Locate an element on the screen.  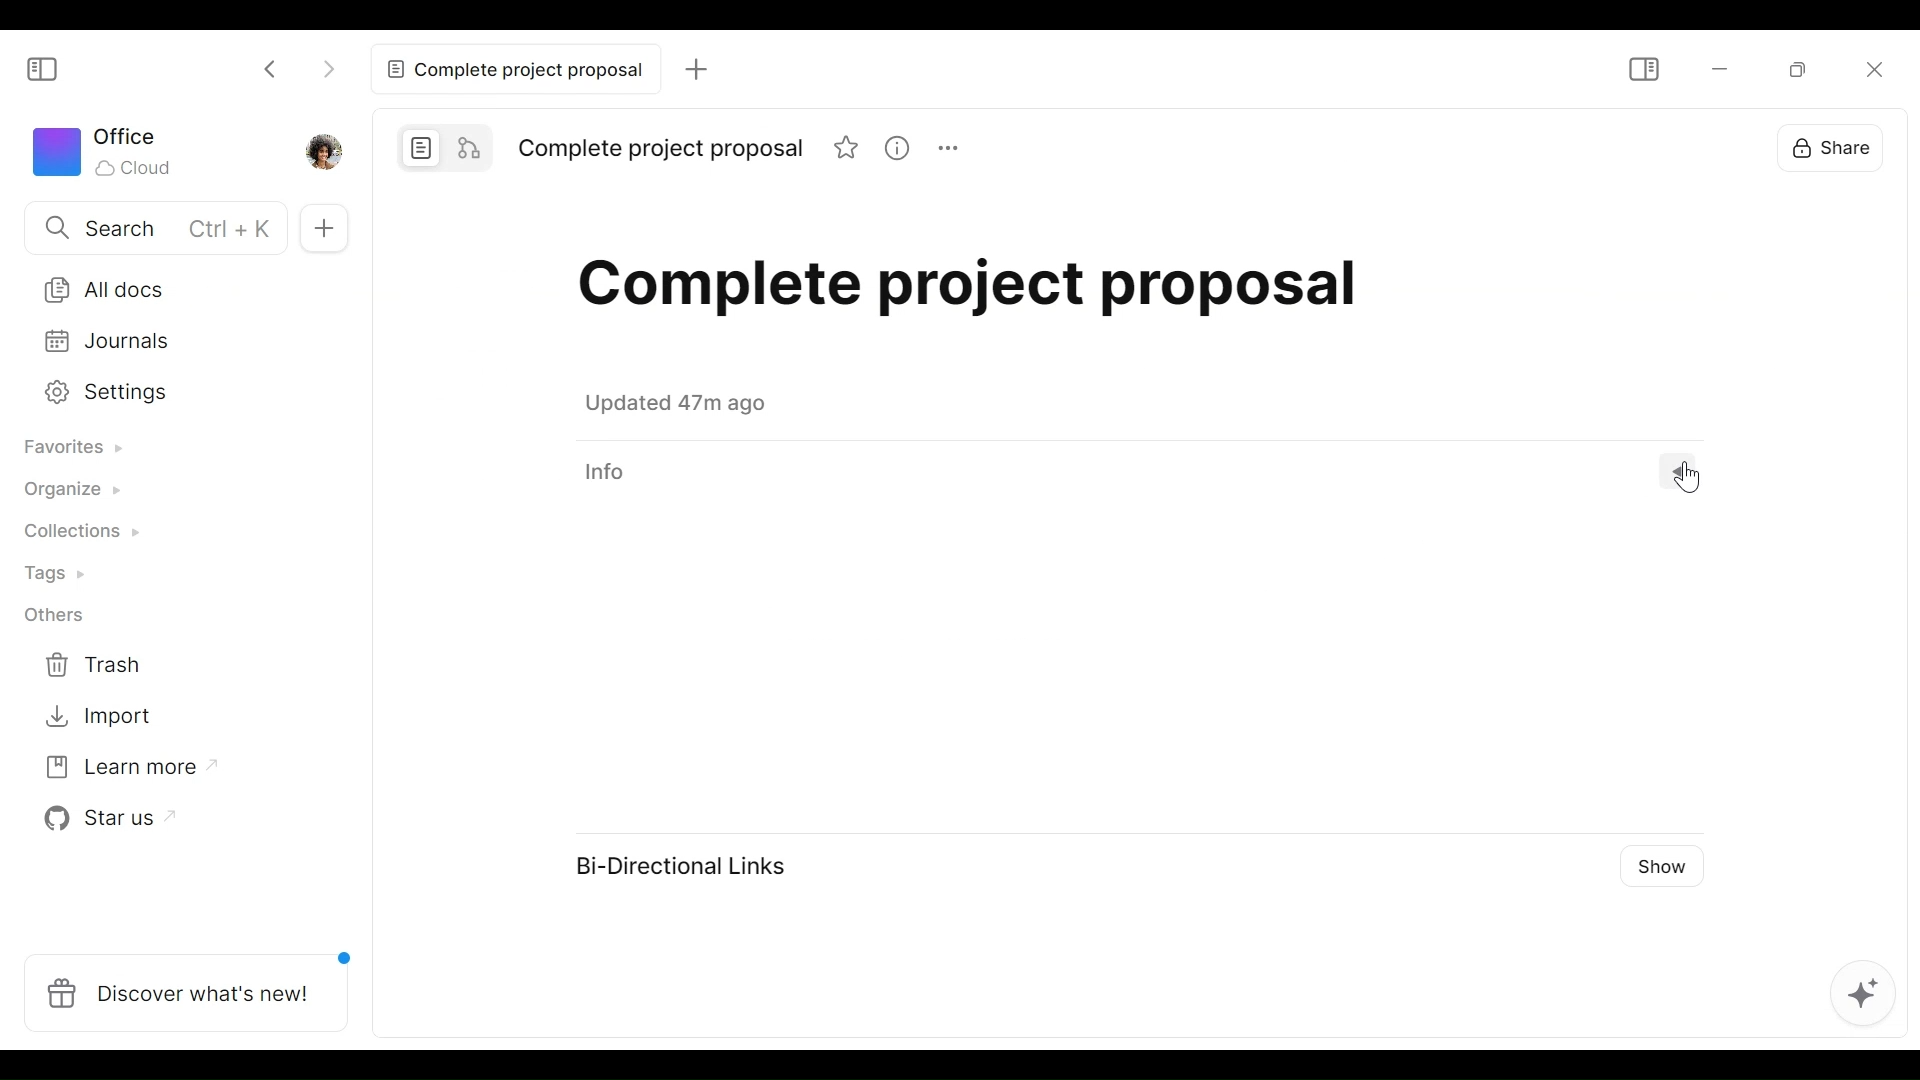
Close is located at coordinates (1870, 68).